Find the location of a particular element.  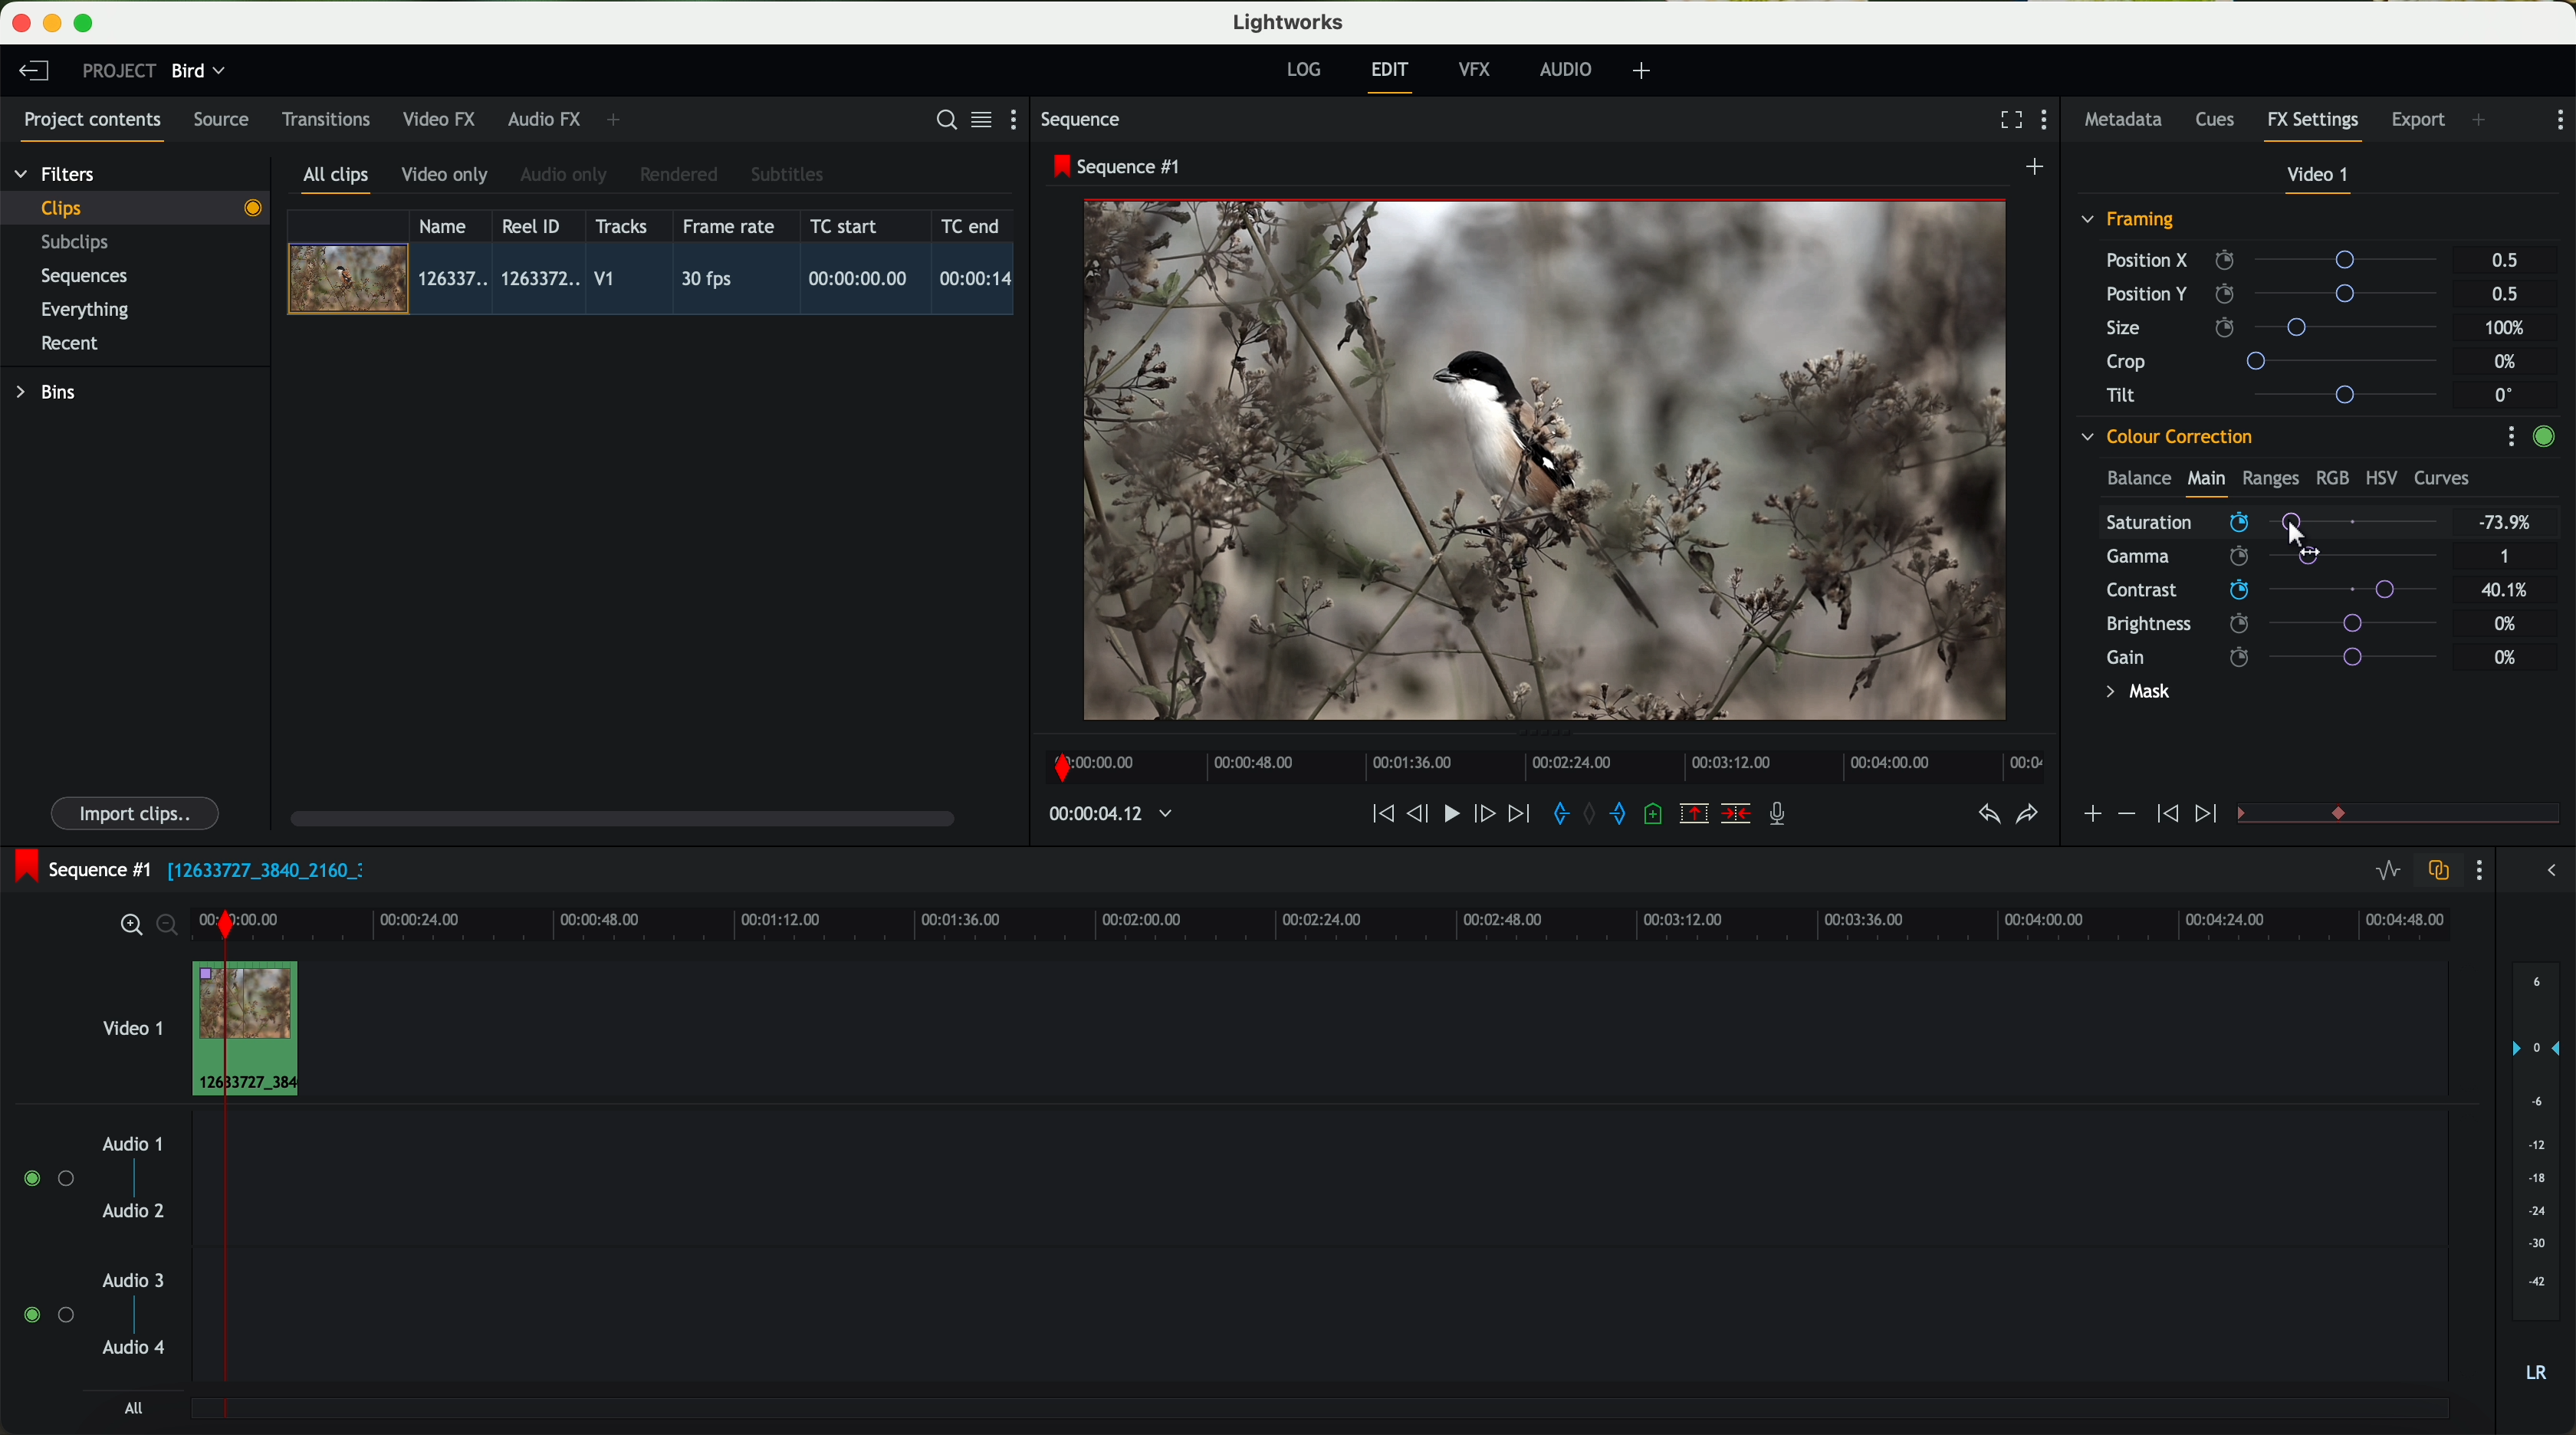

video 1 is located at coordinates (130, 1024).